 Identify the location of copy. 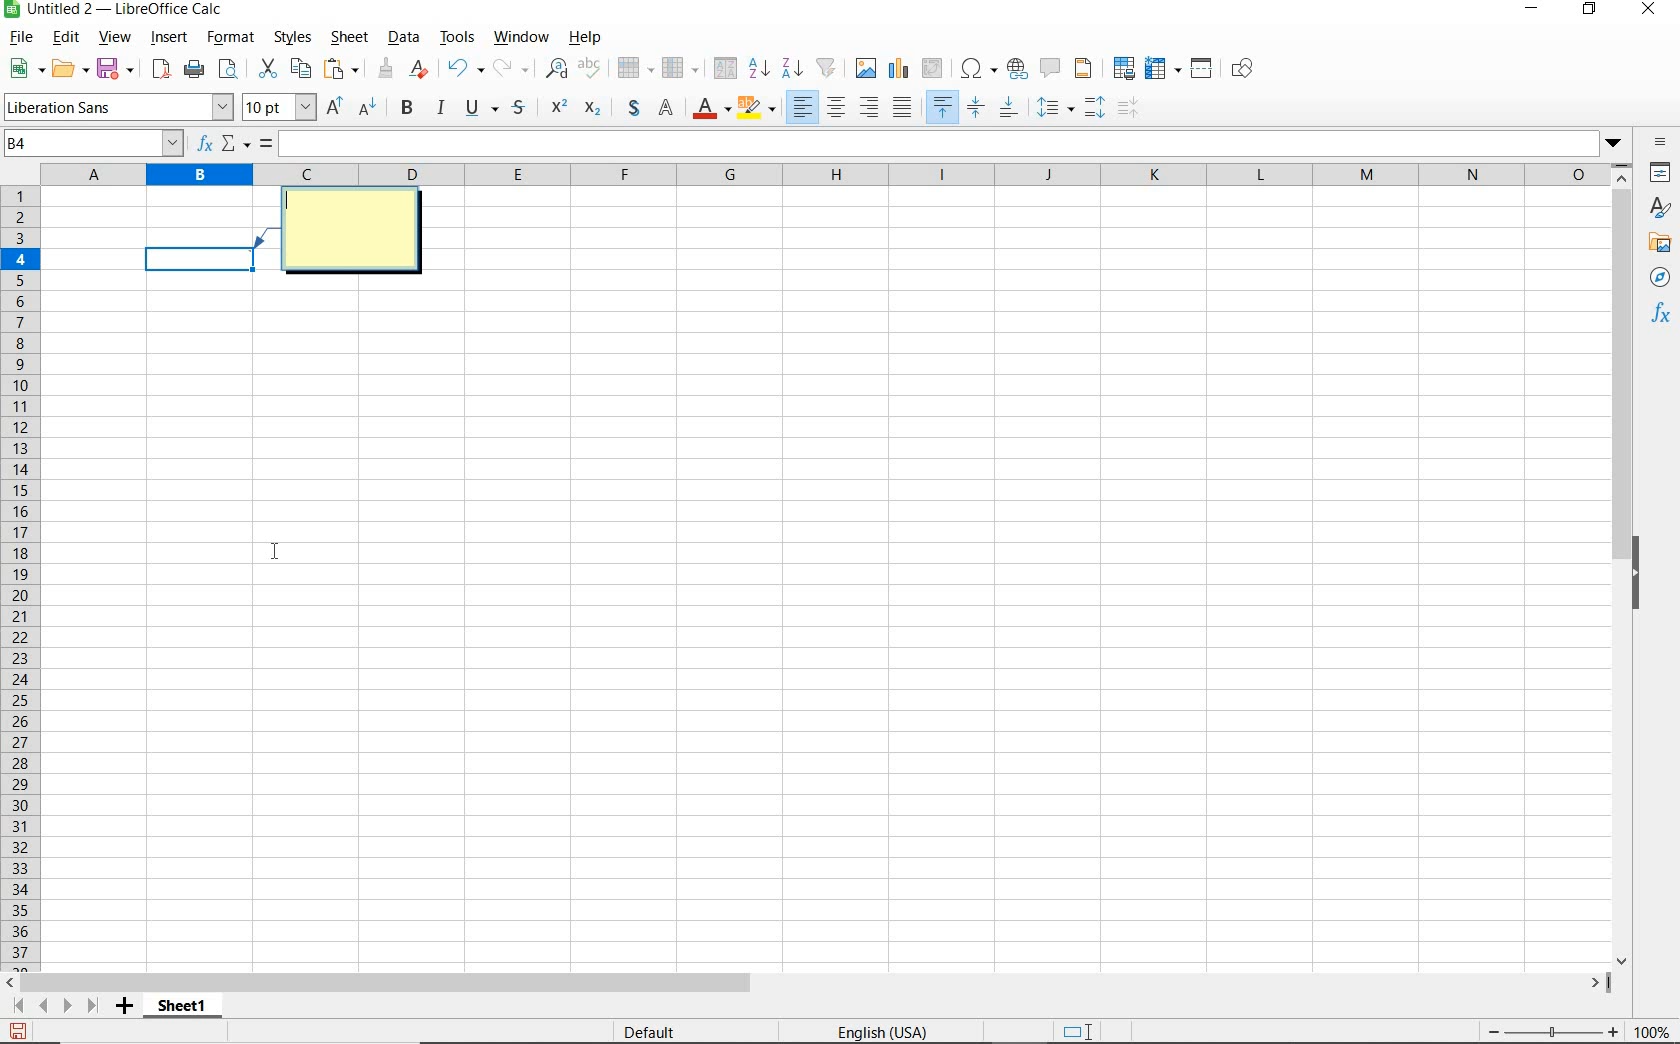
(301, 69).